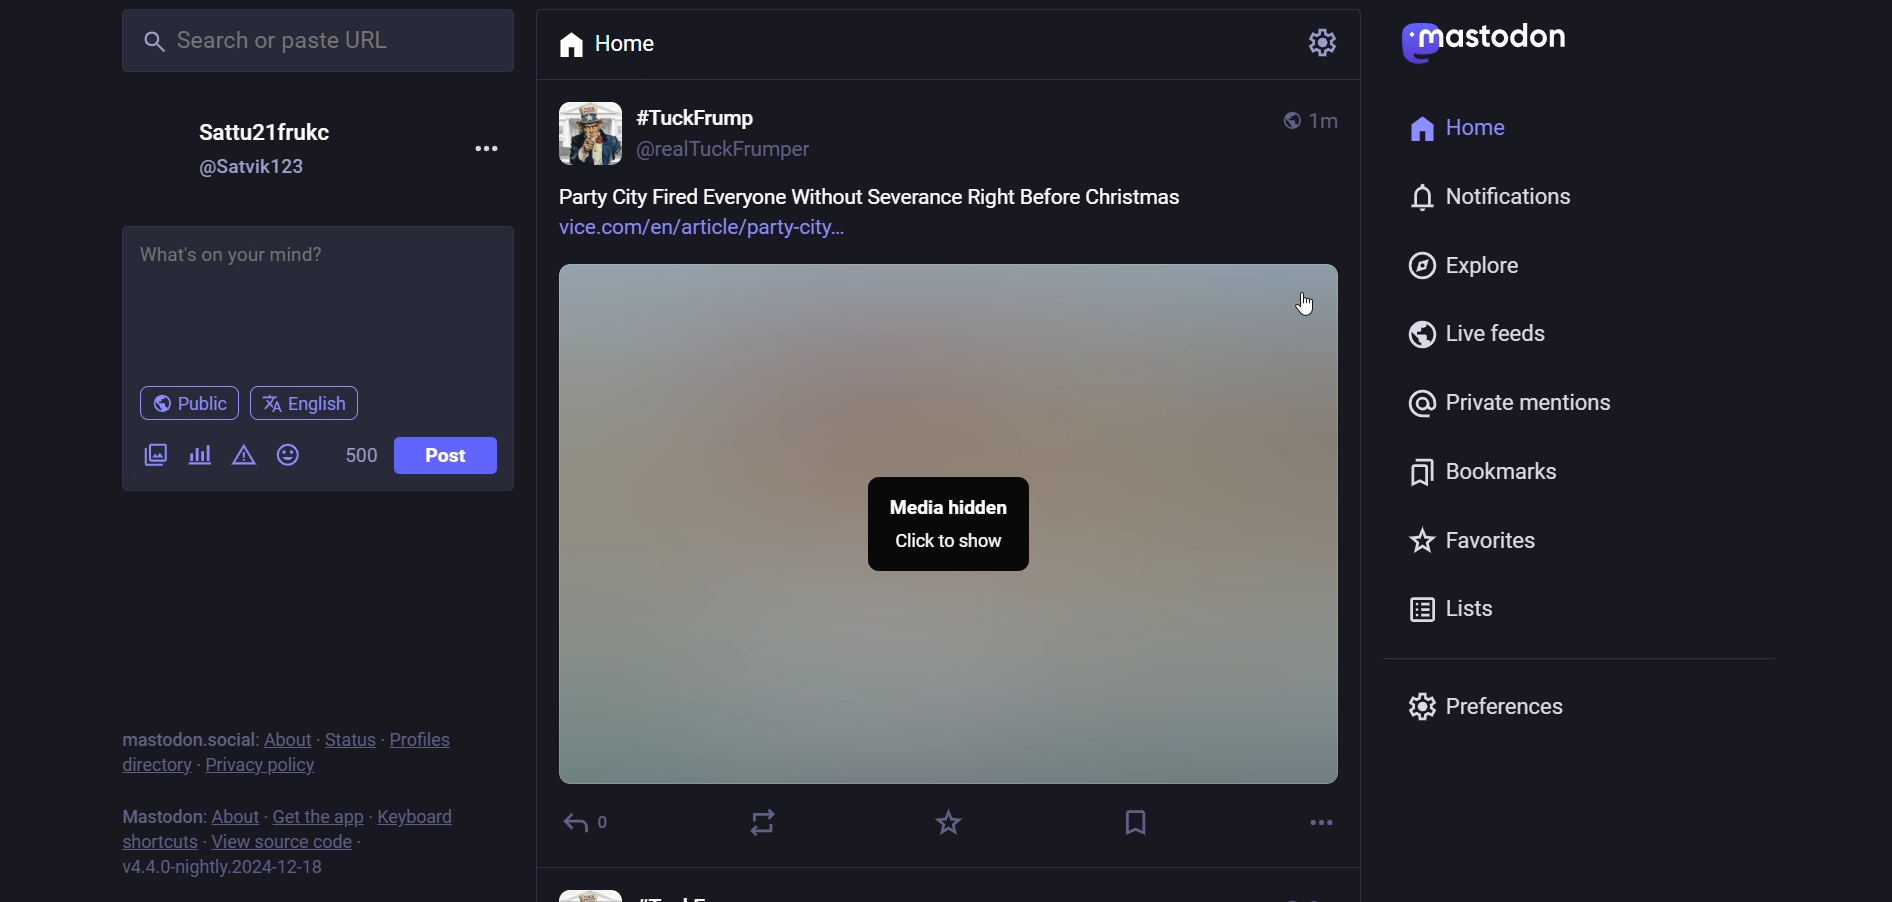 This screenshot has height=902, width=1892. I want to click on word limit, so click(357, 452).